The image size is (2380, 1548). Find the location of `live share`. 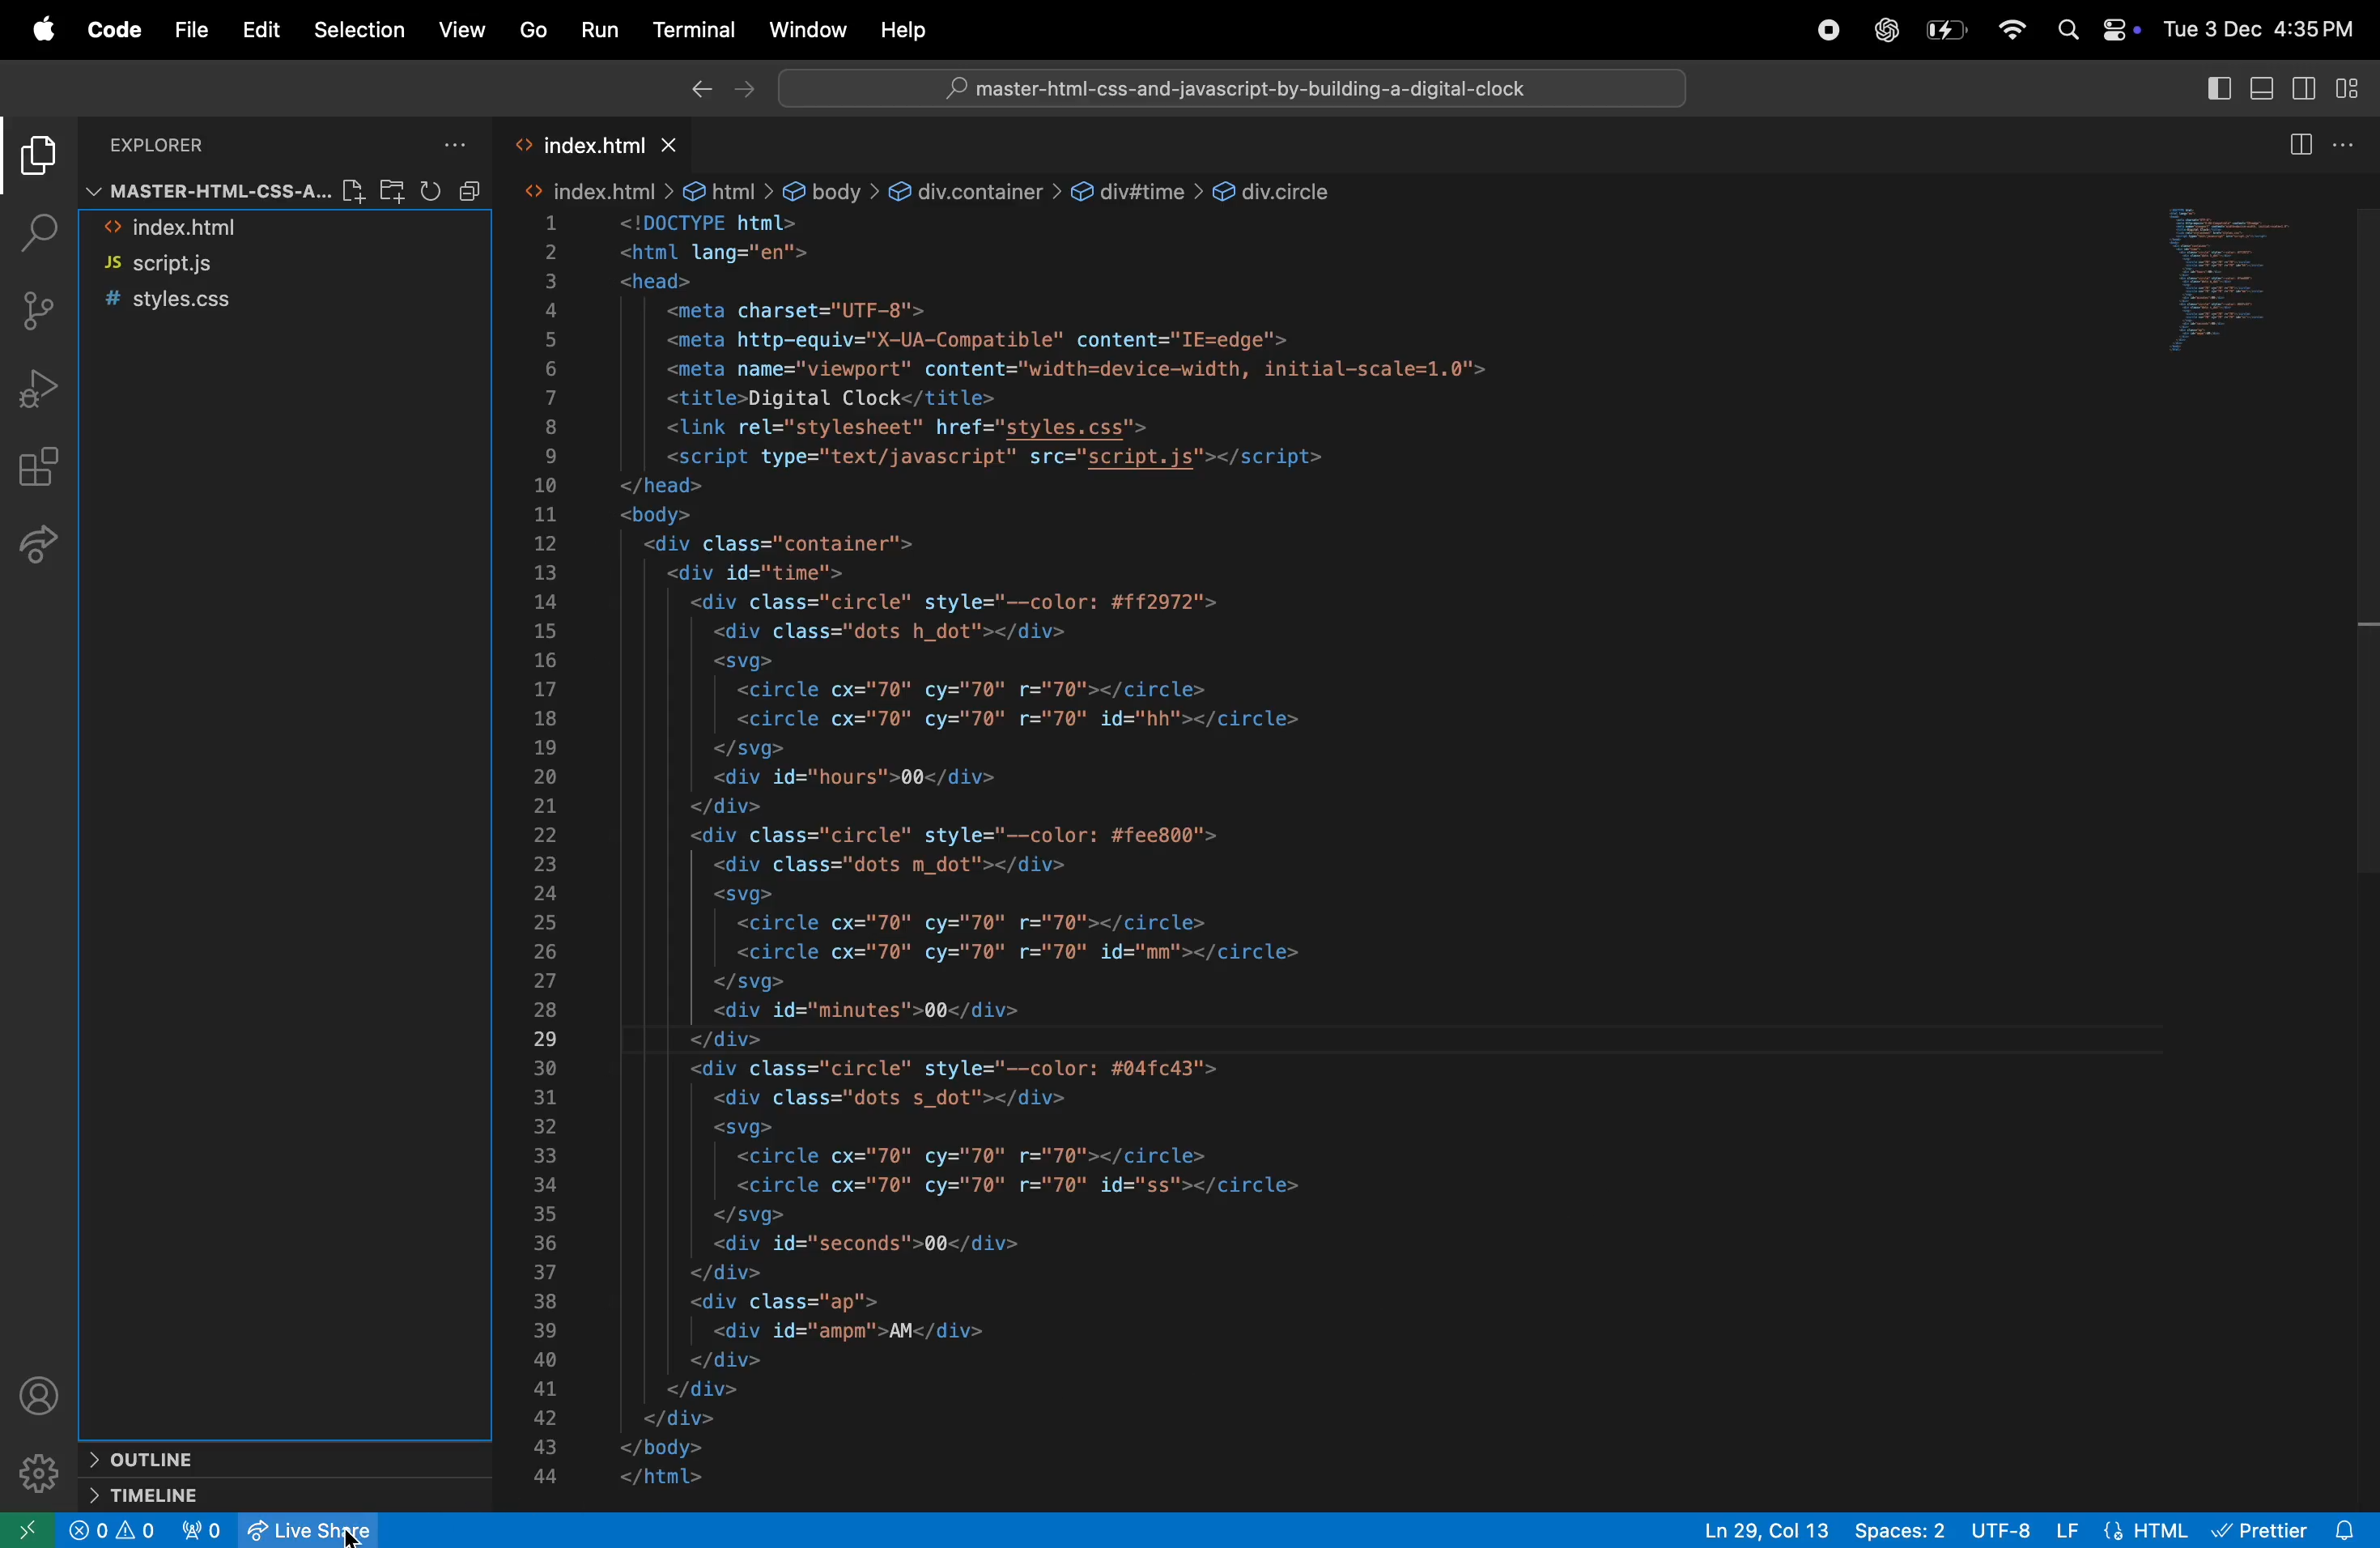

live share is located at coordinates (288, 1529).